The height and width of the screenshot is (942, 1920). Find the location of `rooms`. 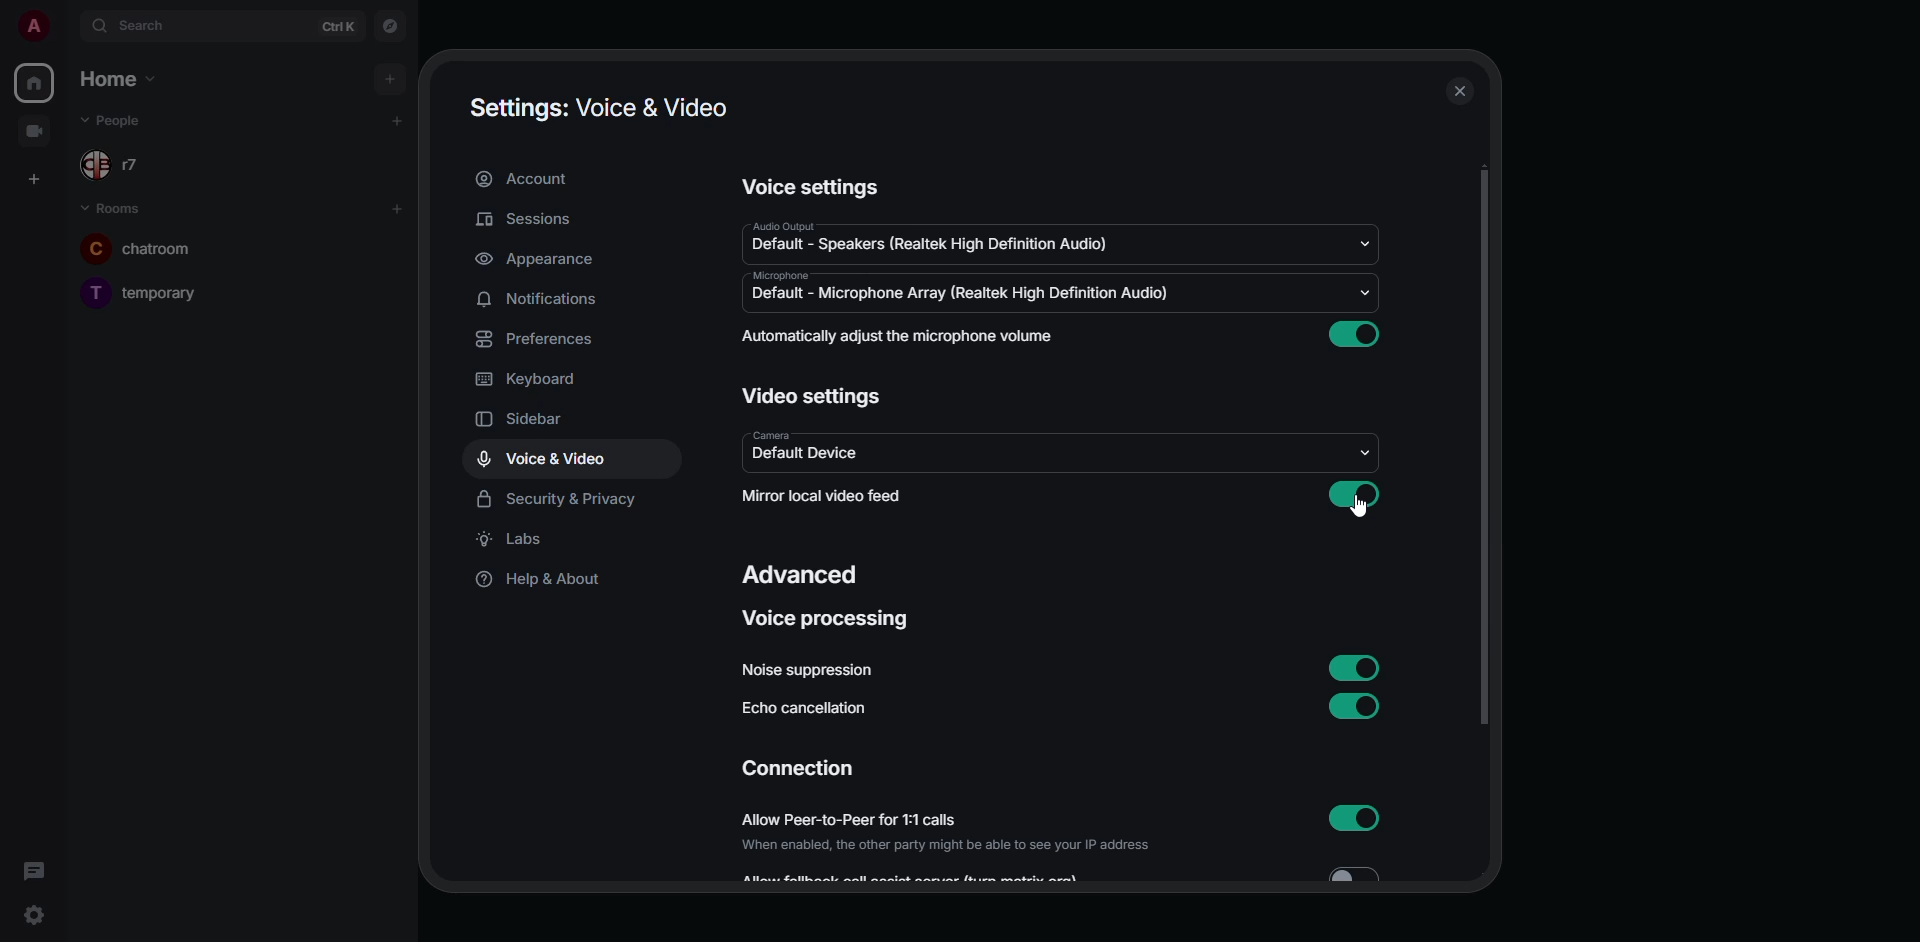

rooms is located at coordinates (115, 208).